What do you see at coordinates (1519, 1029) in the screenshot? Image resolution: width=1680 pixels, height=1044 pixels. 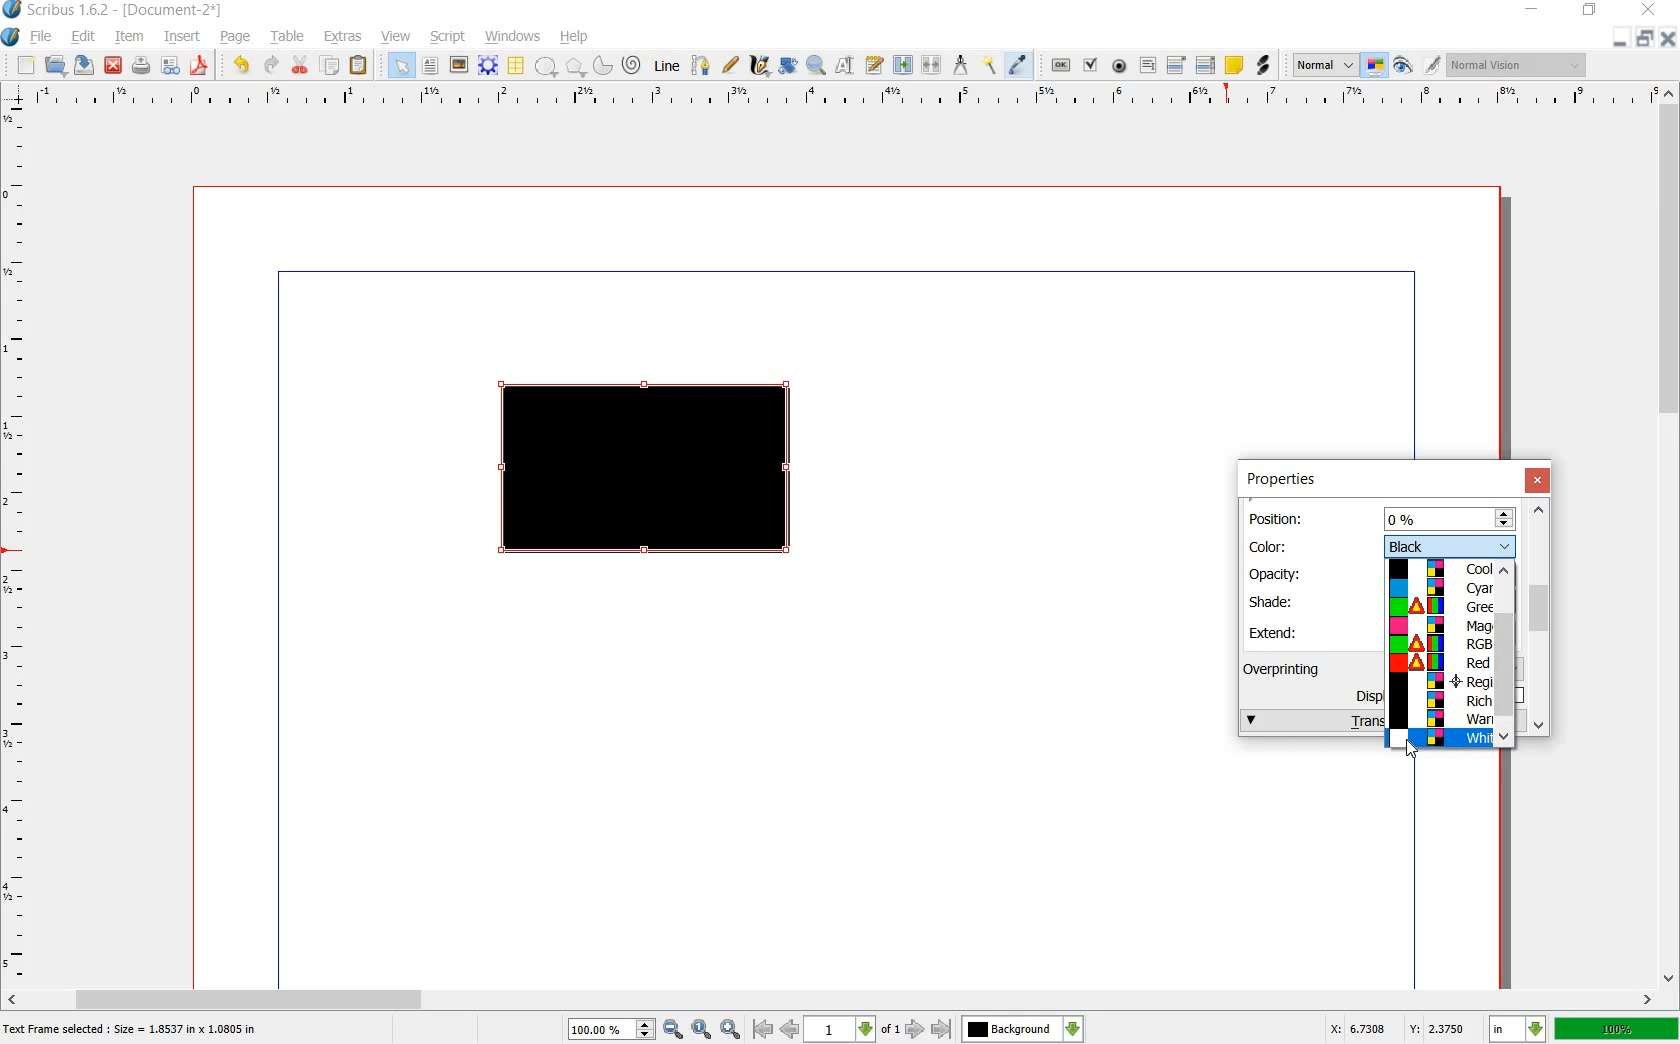 I see `in` at bounding box center [1519, 1029].